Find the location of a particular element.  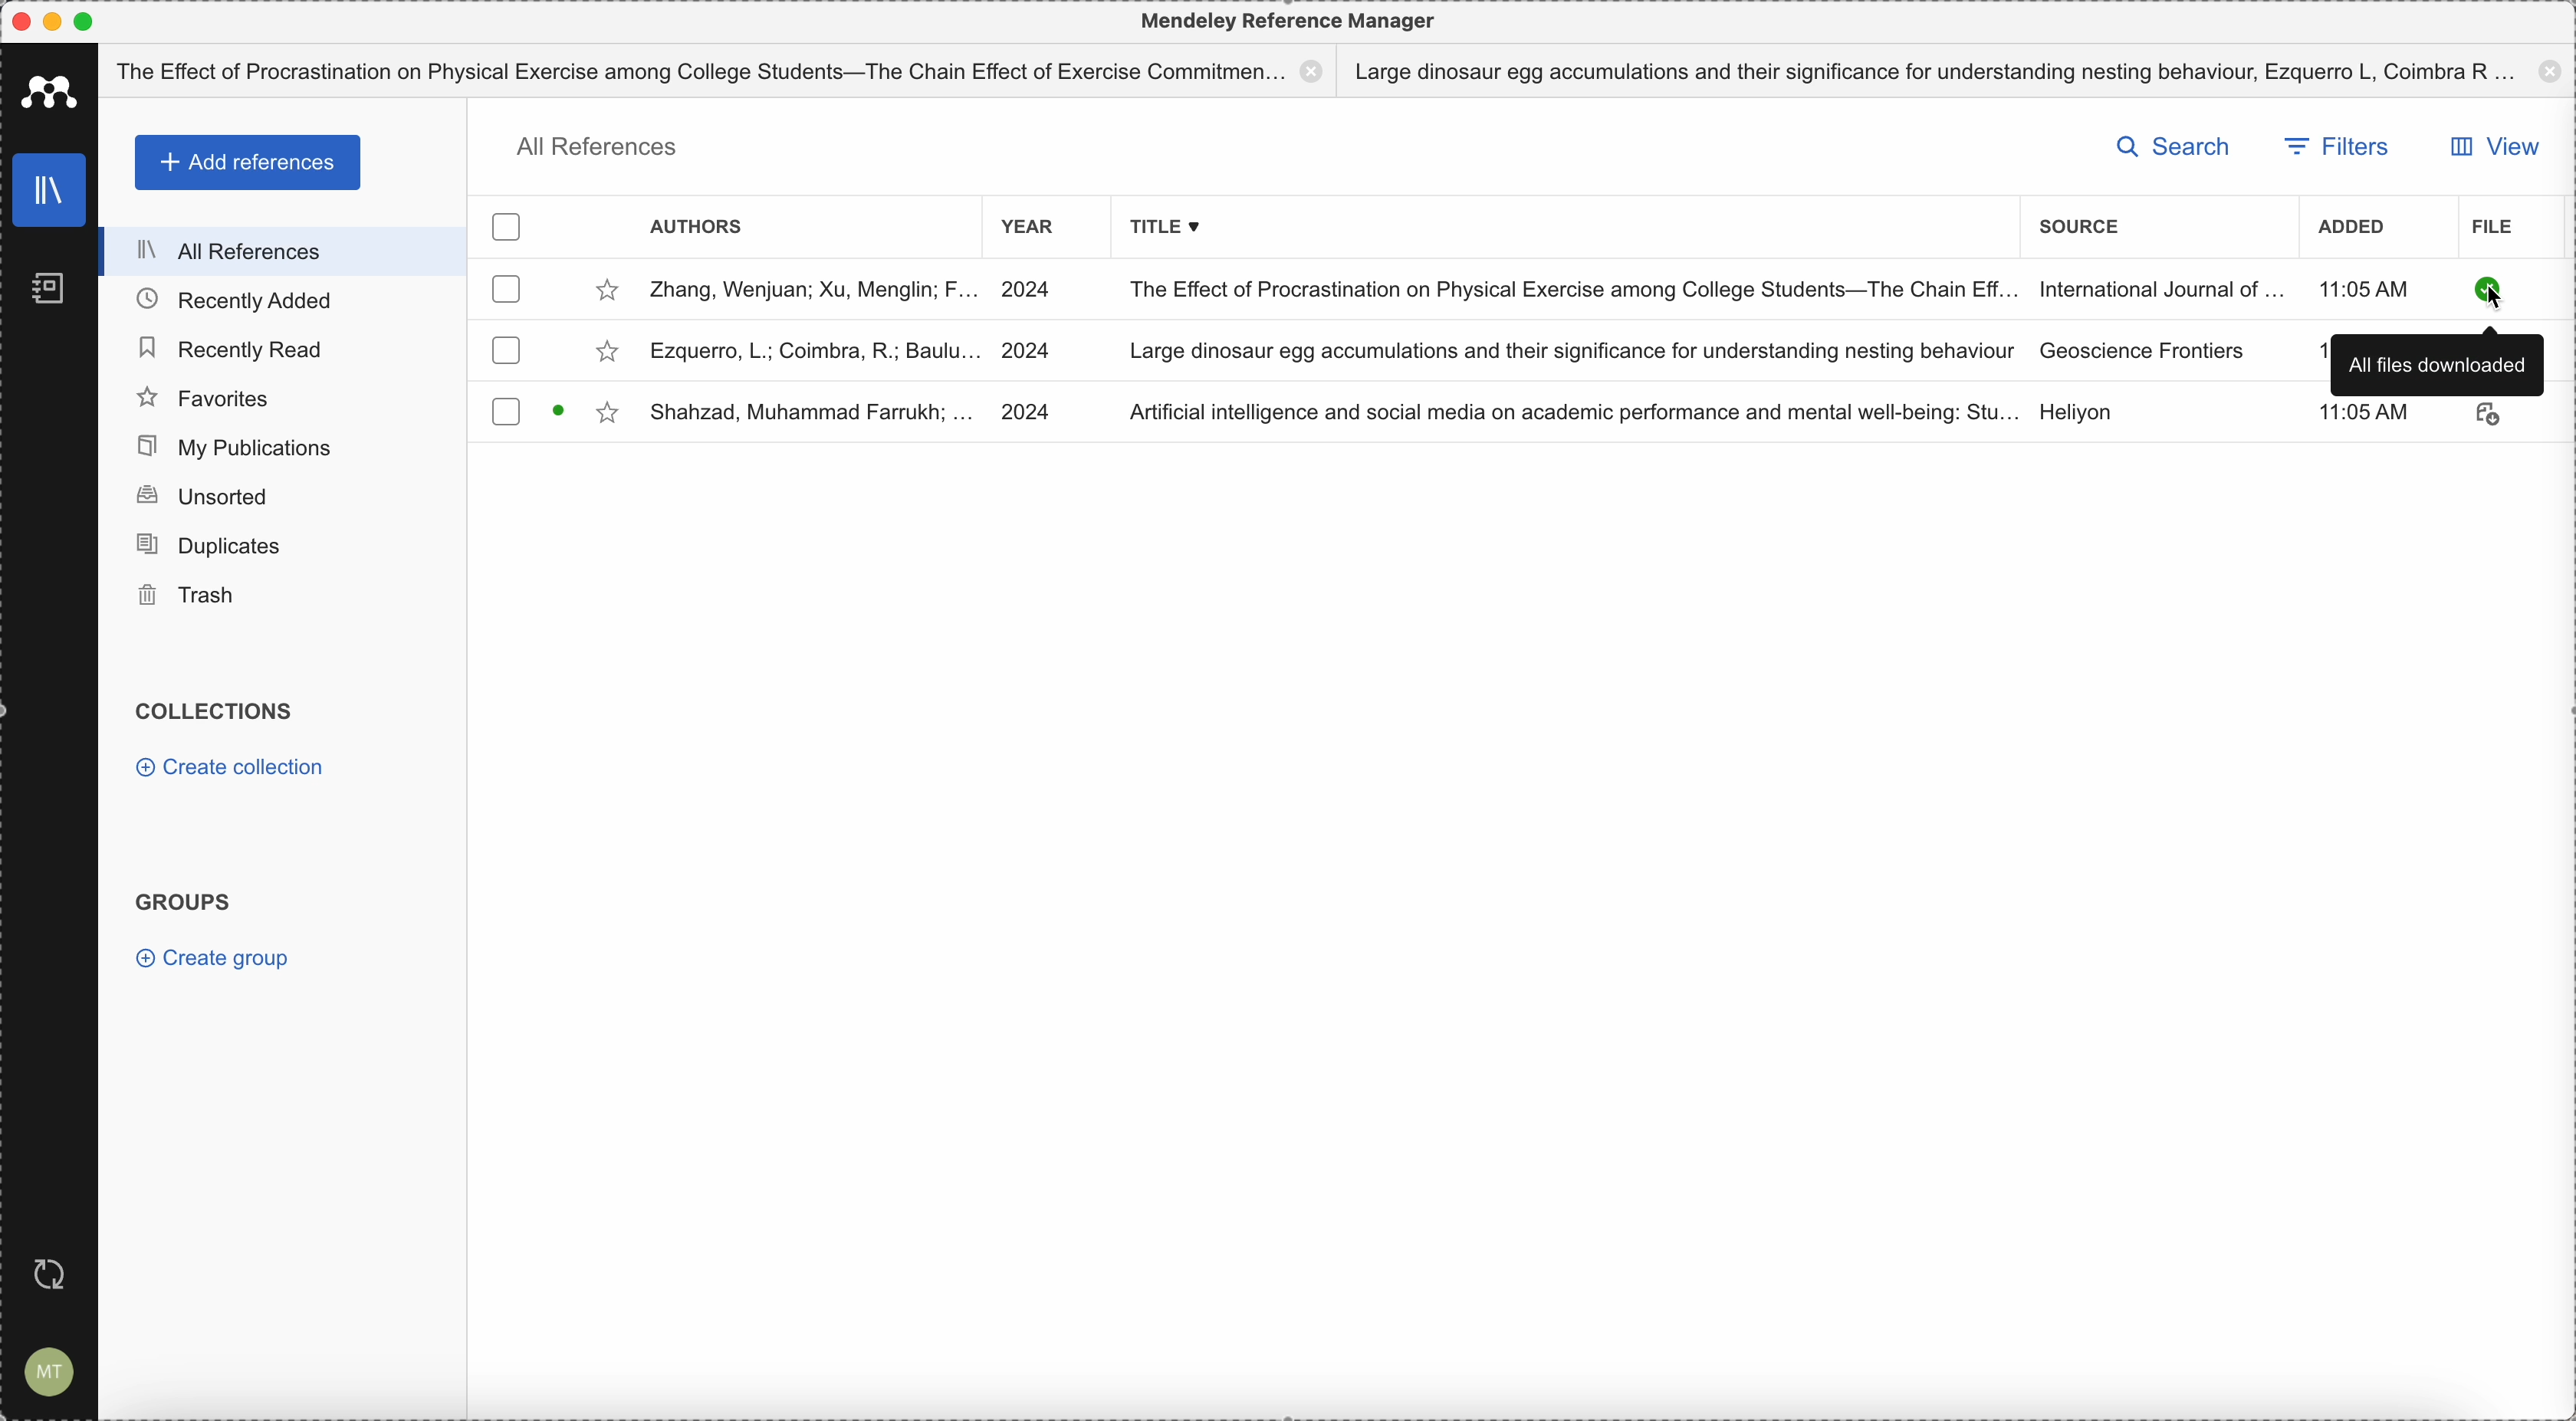

Heliyon is located at coordinates (2080, 415).